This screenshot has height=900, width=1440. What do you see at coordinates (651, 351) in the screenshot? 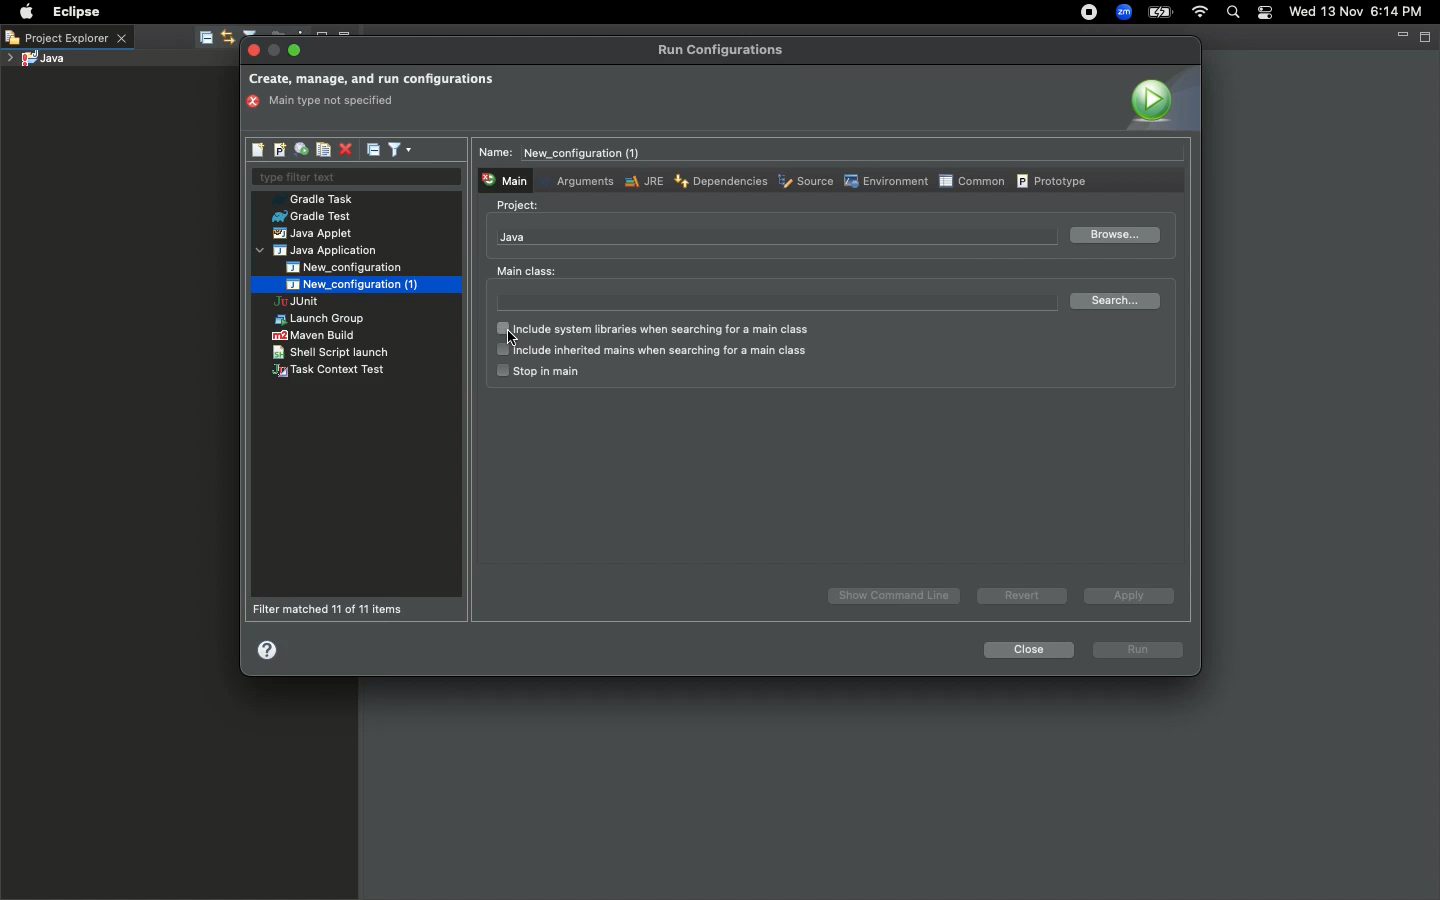
I see `include inherited mains when searching for a main class` at bounding box center [651, 351].